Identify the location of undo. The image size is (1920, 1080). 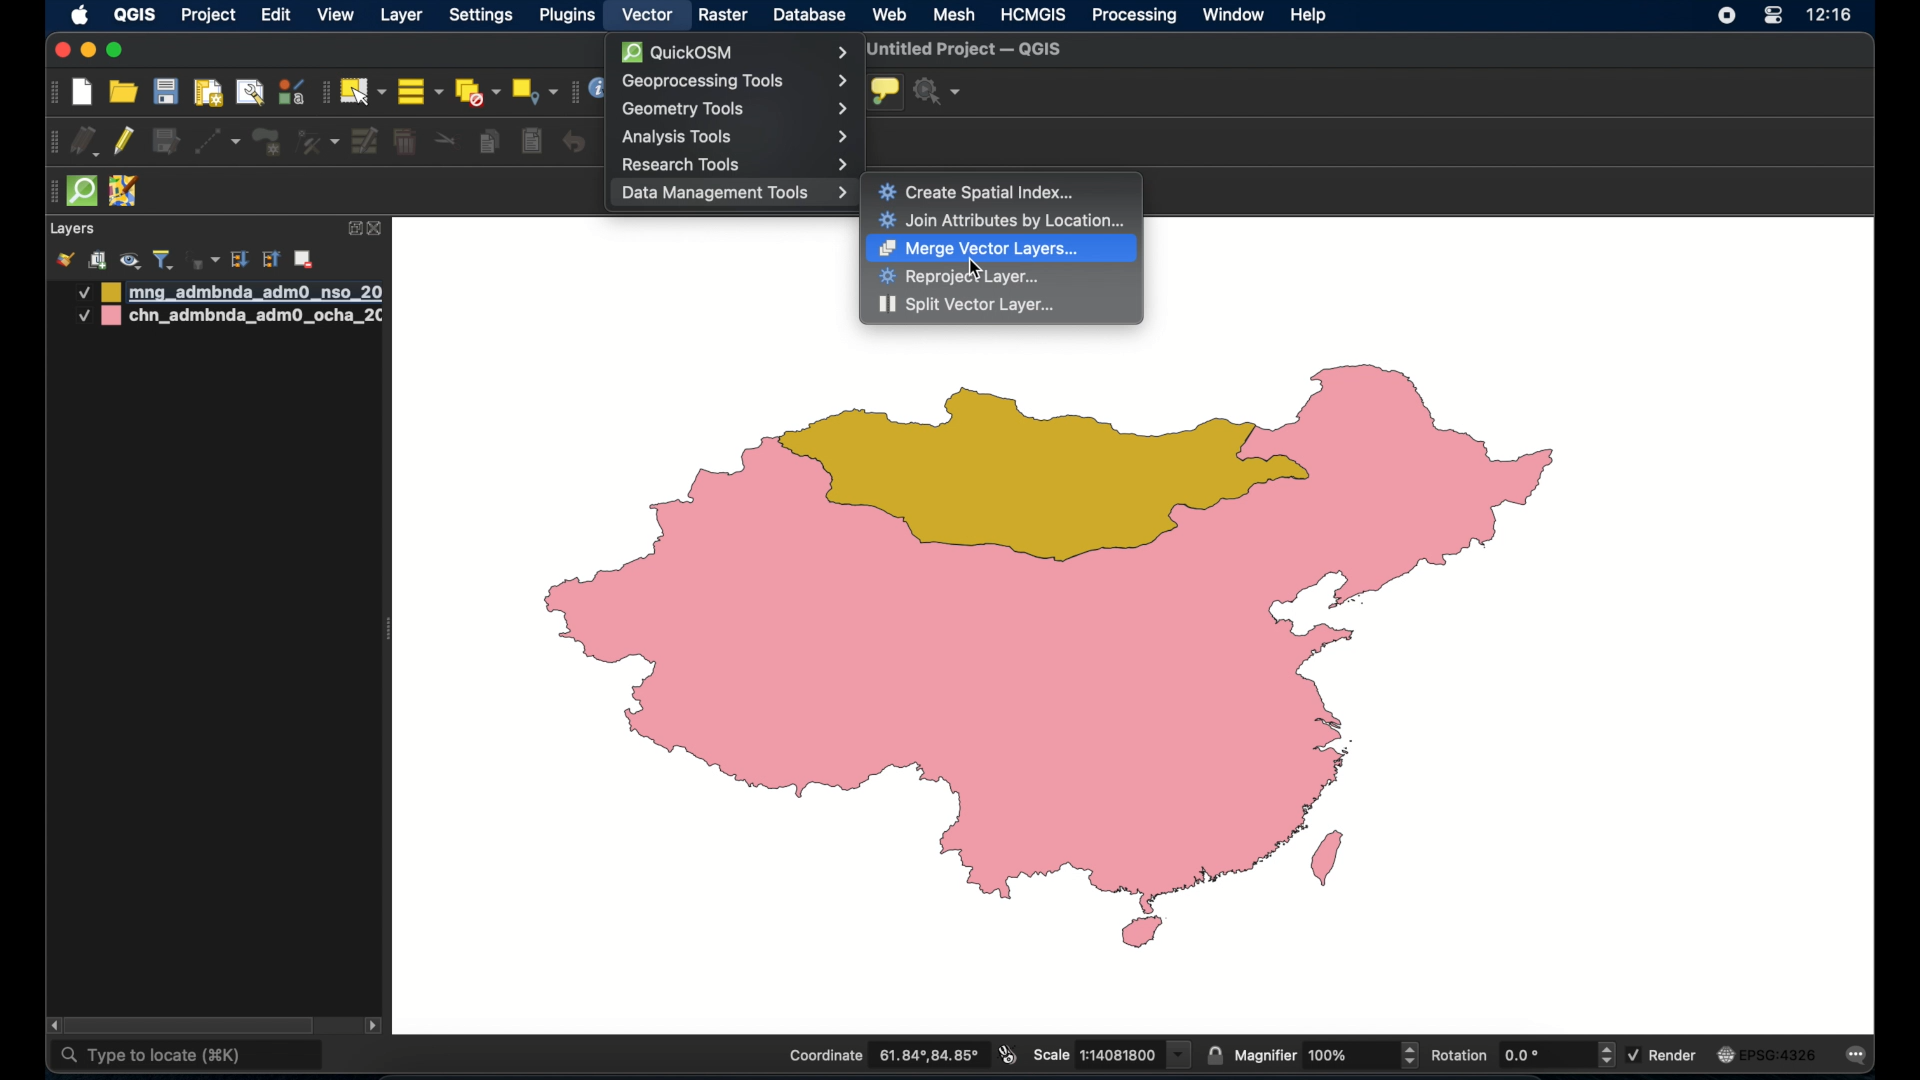
(575, 142).